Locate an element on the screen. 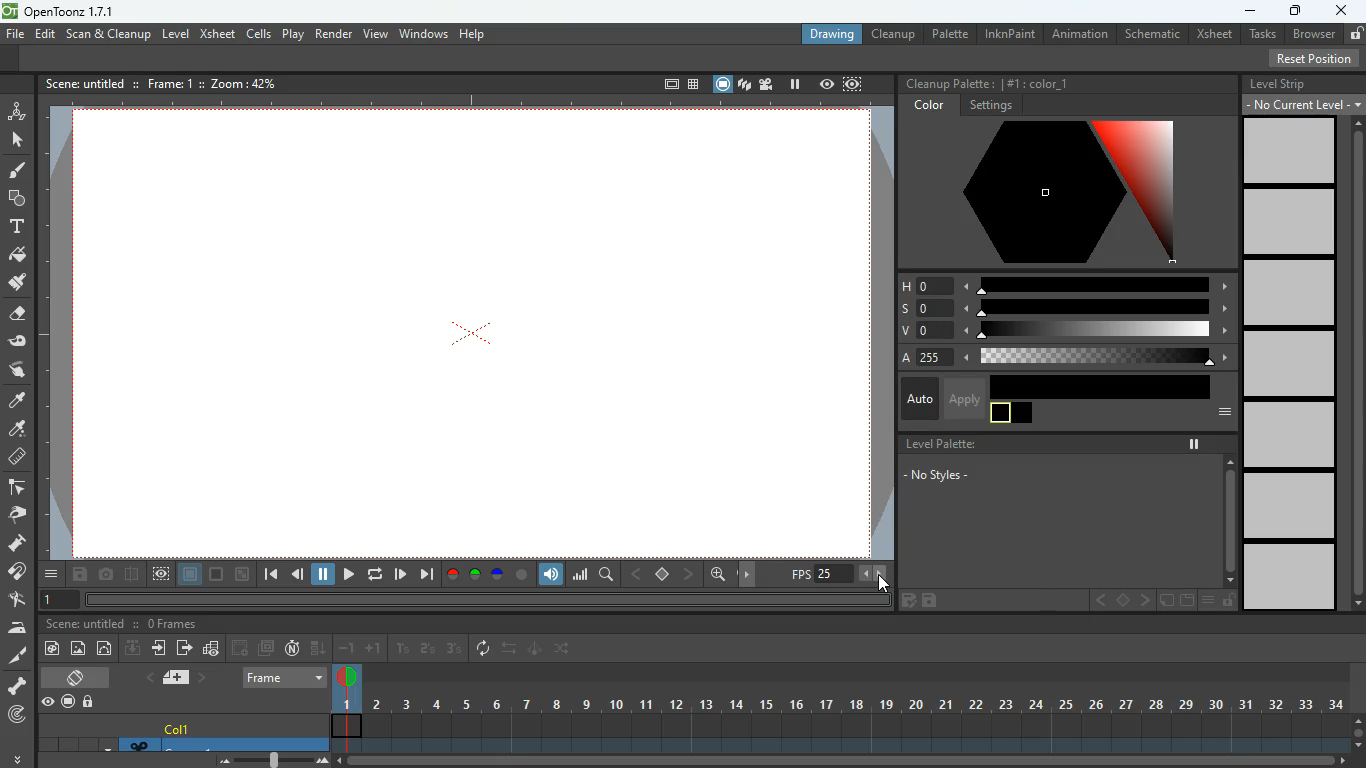 This screenshot has width=1366, height=768. color is located at coordinates (16, 428).